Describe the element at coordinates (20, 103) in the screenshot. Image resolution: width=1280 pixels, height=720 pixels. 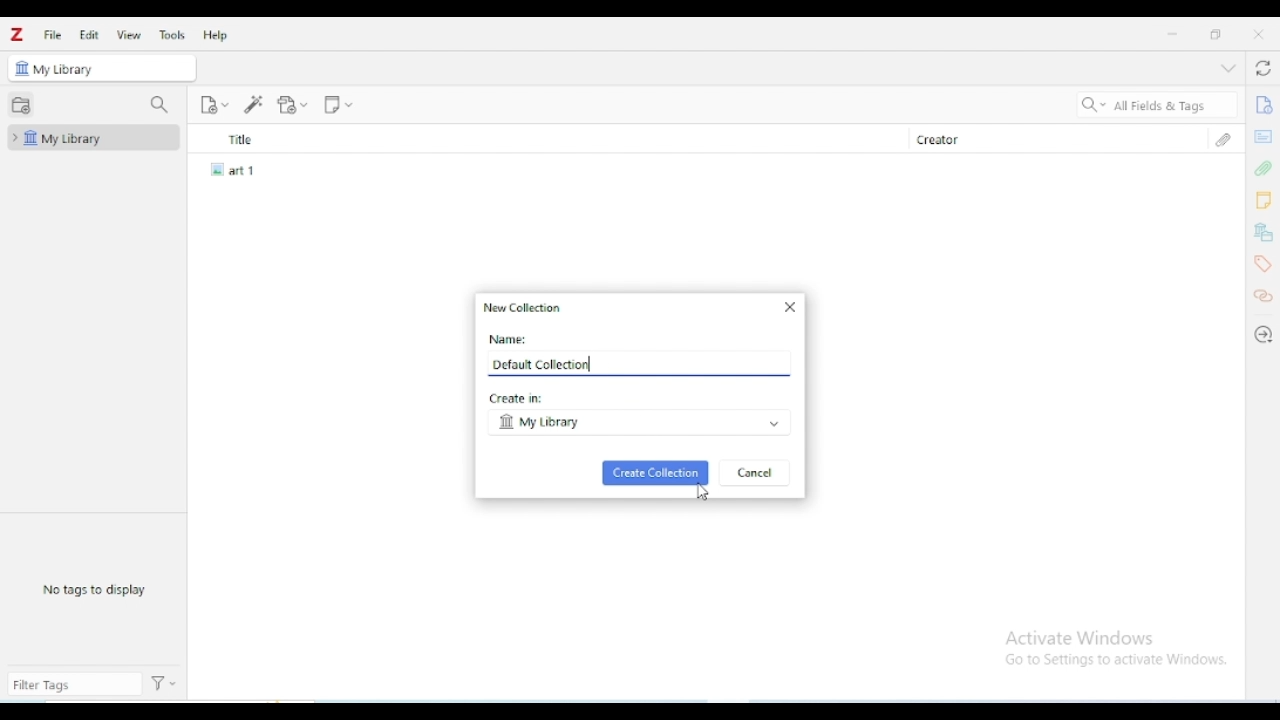
I see `new collection` at that location.